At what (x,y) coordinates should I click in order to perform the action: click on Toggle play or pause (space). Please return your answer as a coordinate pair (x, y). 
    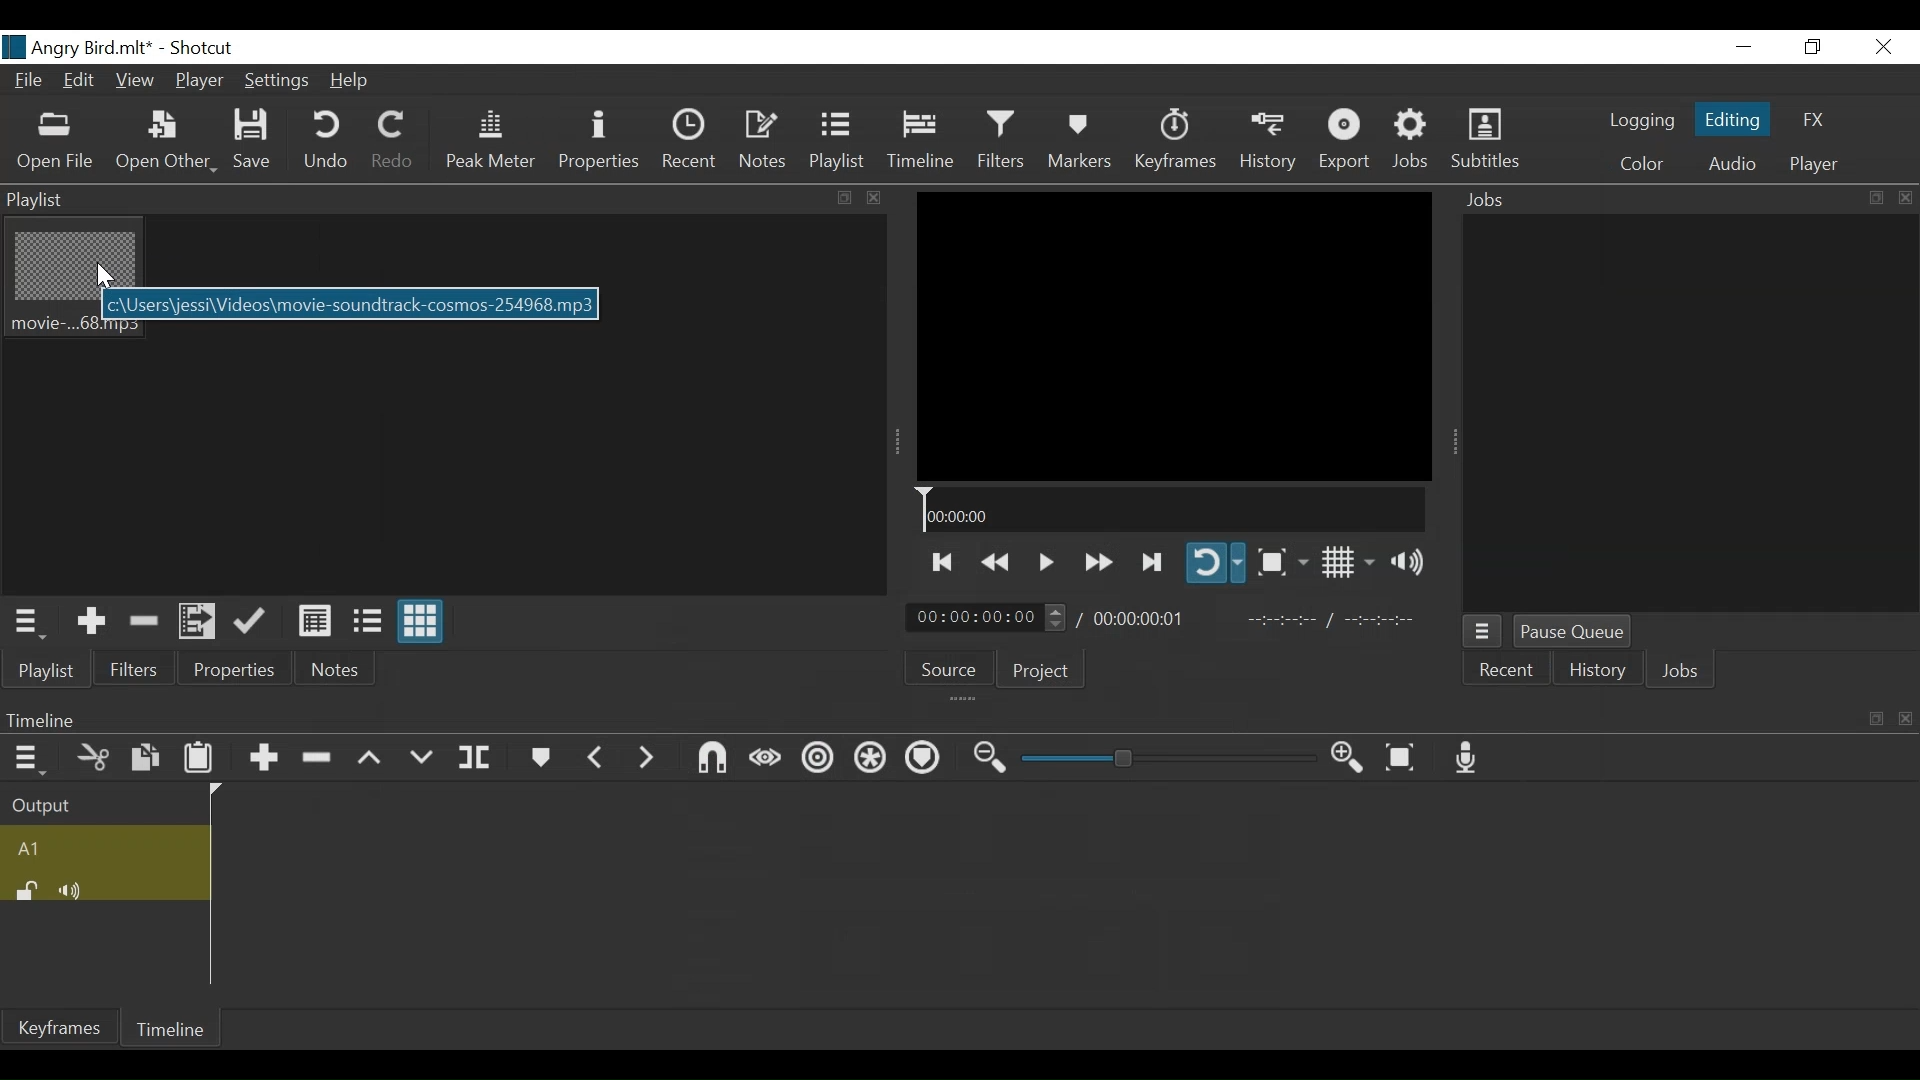
    Looking at the image, I should click on (1045, 558).